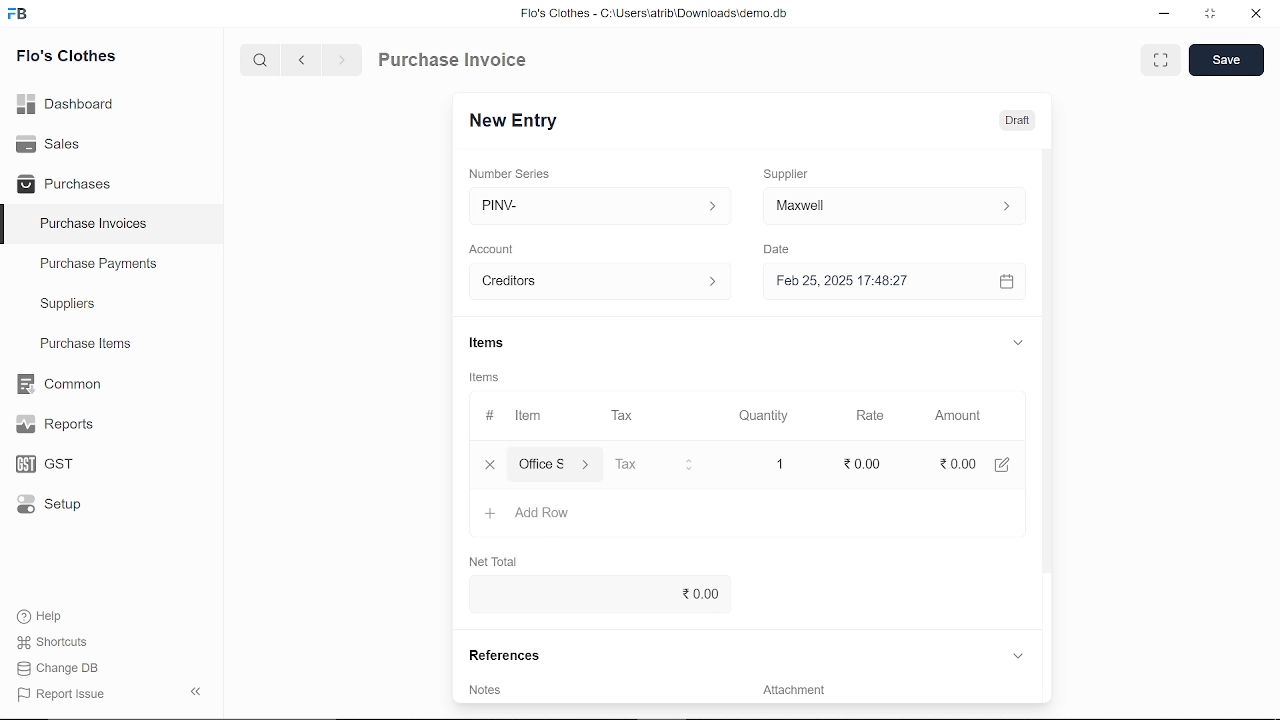 This screenshot has width=1280, height=720. Describe the element at coordinates (954, 465) in the screenshot. I see `0.00` at that location.